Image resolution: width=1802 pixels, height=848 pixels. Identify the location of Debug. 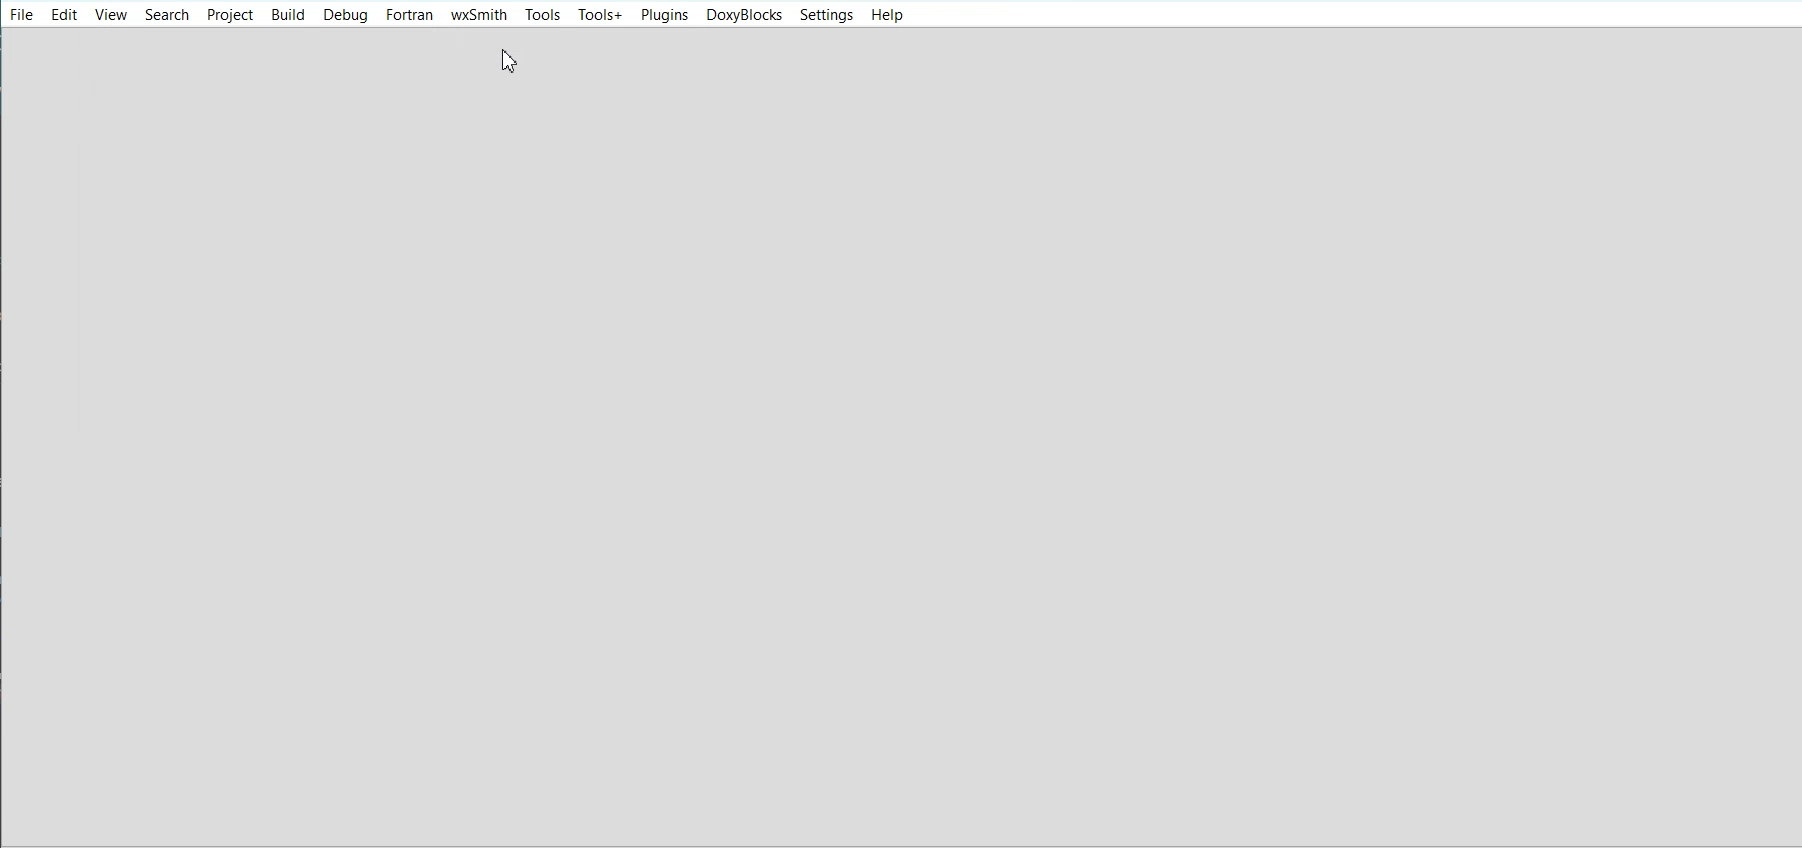
(347, 15).